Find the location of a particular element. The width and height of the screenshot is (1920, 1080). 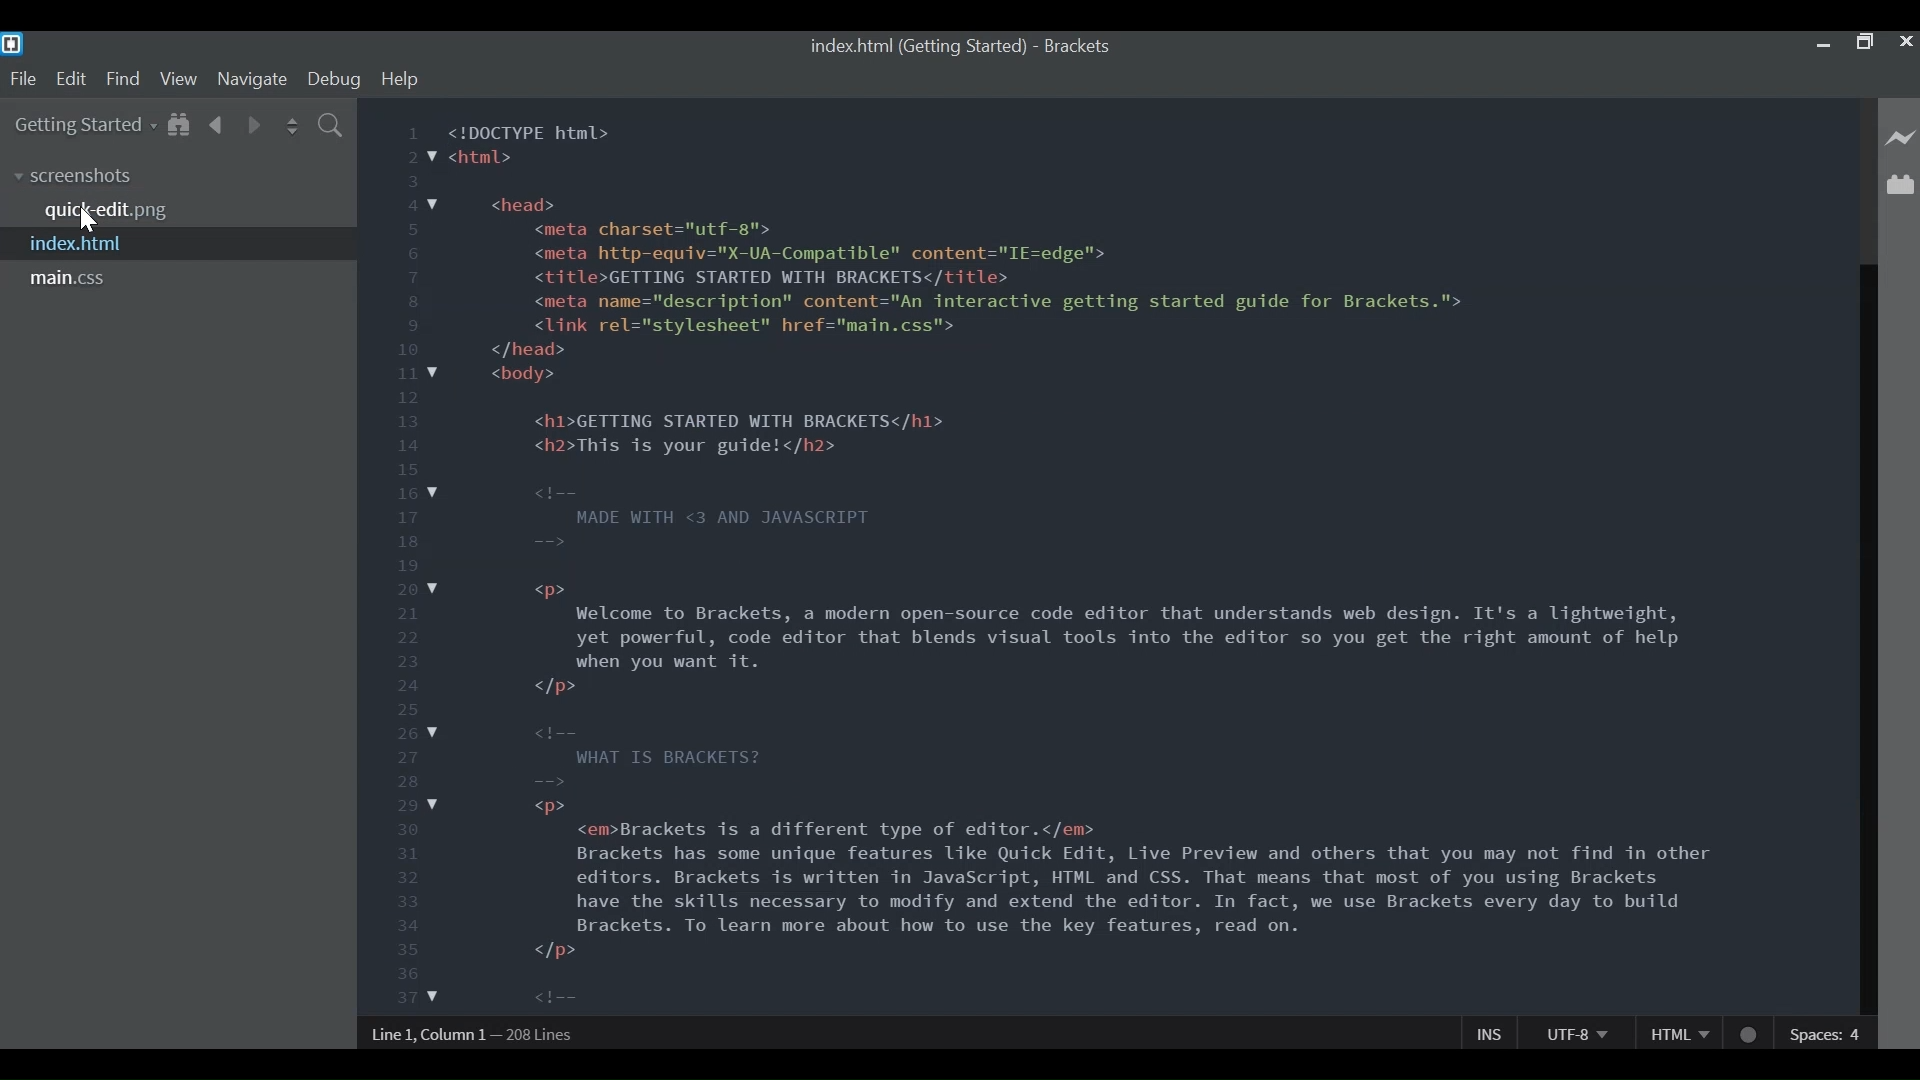

<!DOCTYPE html> <htal> <head> <meta charsets"utf-g"> <meta http-equiv="X-UA-Conpatible" content="IE=edge"> <title>GETTING STARTED WITH BRACKETS</title> <meta name="description” content="An interactive getting started guide for Brackets."> <link rel="stylesheet" href="nain.css"> </head> <body> <h1>GETTING STARTED WITH BRACKETS</hl> <h2>This is your guide!</h2> MADE WITH <3 AND JAVASCRIPT > Welcome to Brackets, a modern open-source code editor that understands web design. It's a lightweight, yet powerful, code editor that blends visual tools into the editor so you get the right amount of help when you want it. od WHAT IS BRACKETS? = w®> <emBrackets is a different type of editor.</em> Brackets has some unique features Like Quick Edit, Live Preview and others that you may not find in other editors. Brackets is written in JavaScript, HTML and CSS. That means that most of you using Brackets have the skills necessary to modify and extend the editor. In fact, we use Brackets every day to build Brackets. To learn more about how to use the key features, read on. </p> GET STARTED WITH YOUR OWN FILES = <h3>Projects in Bracketsc/h3> w®> is located at coordinates (1135, 562).